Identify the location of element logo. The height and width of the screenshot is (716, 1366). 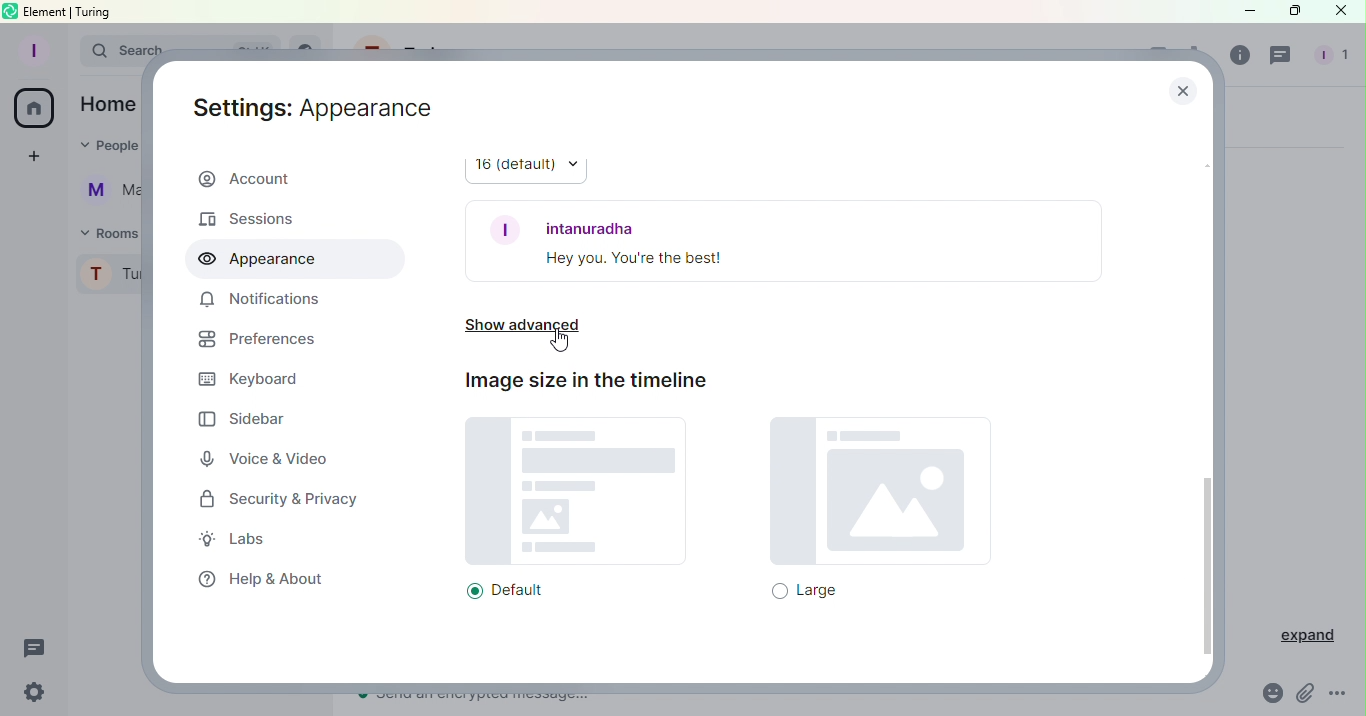
(11, 11).